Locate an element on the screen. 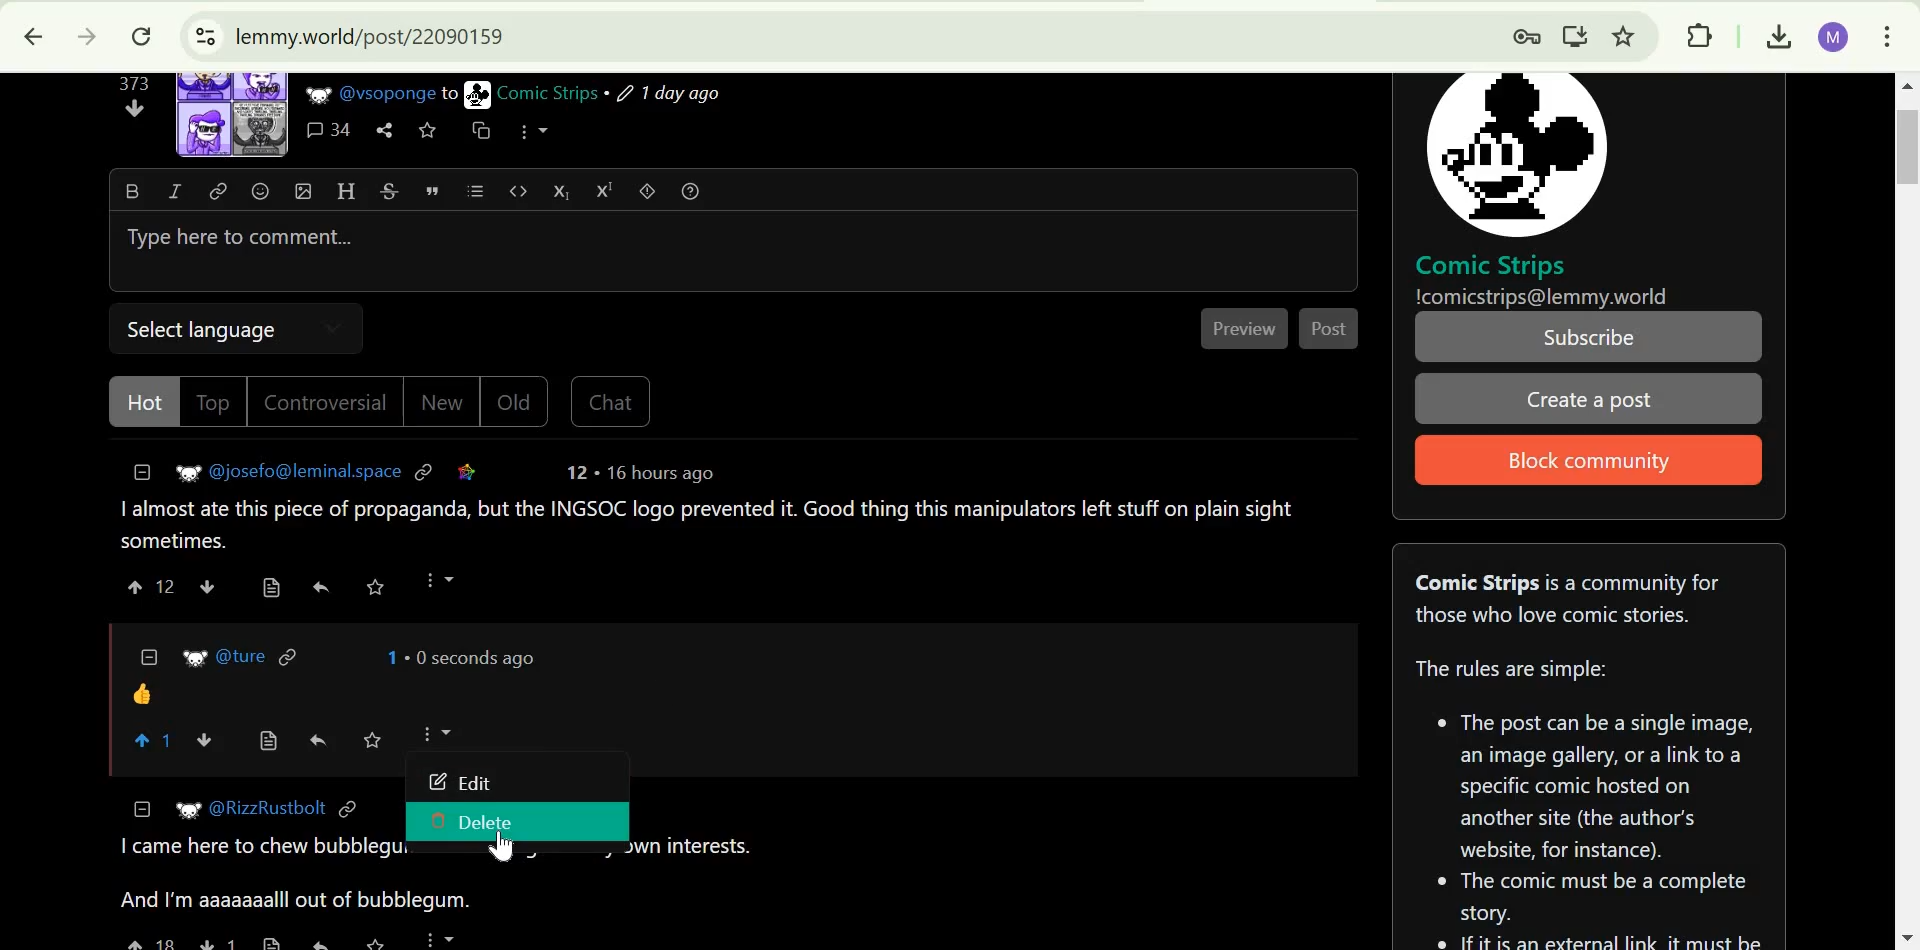 The image size is (1920, 950). 12 points is located at coordinates (576, 472).